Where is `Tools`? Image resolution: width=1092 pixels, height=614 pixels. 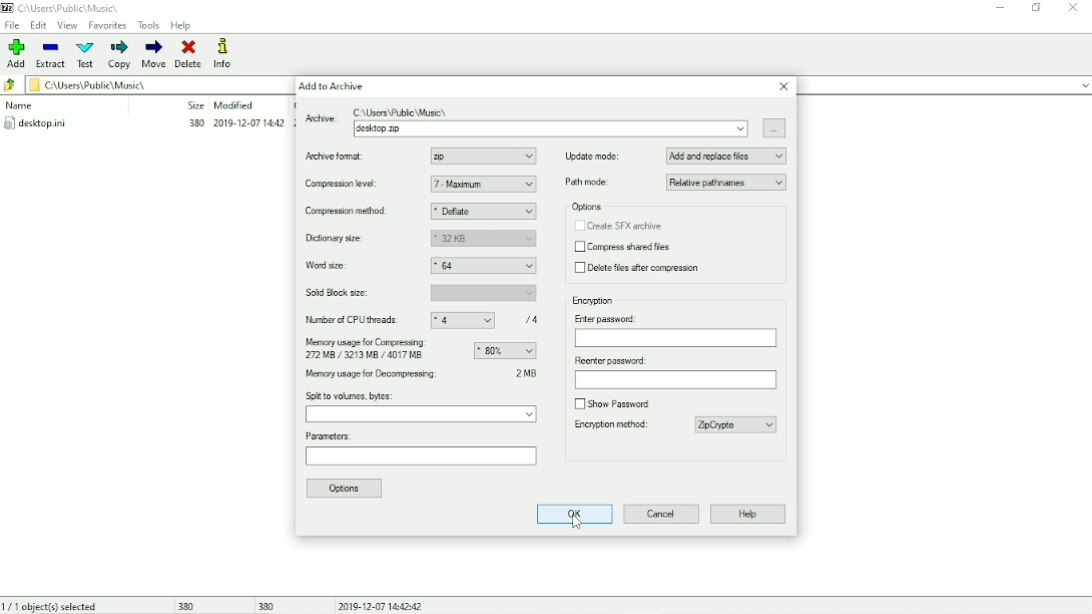 Tools is located at coordinates (149, 25).